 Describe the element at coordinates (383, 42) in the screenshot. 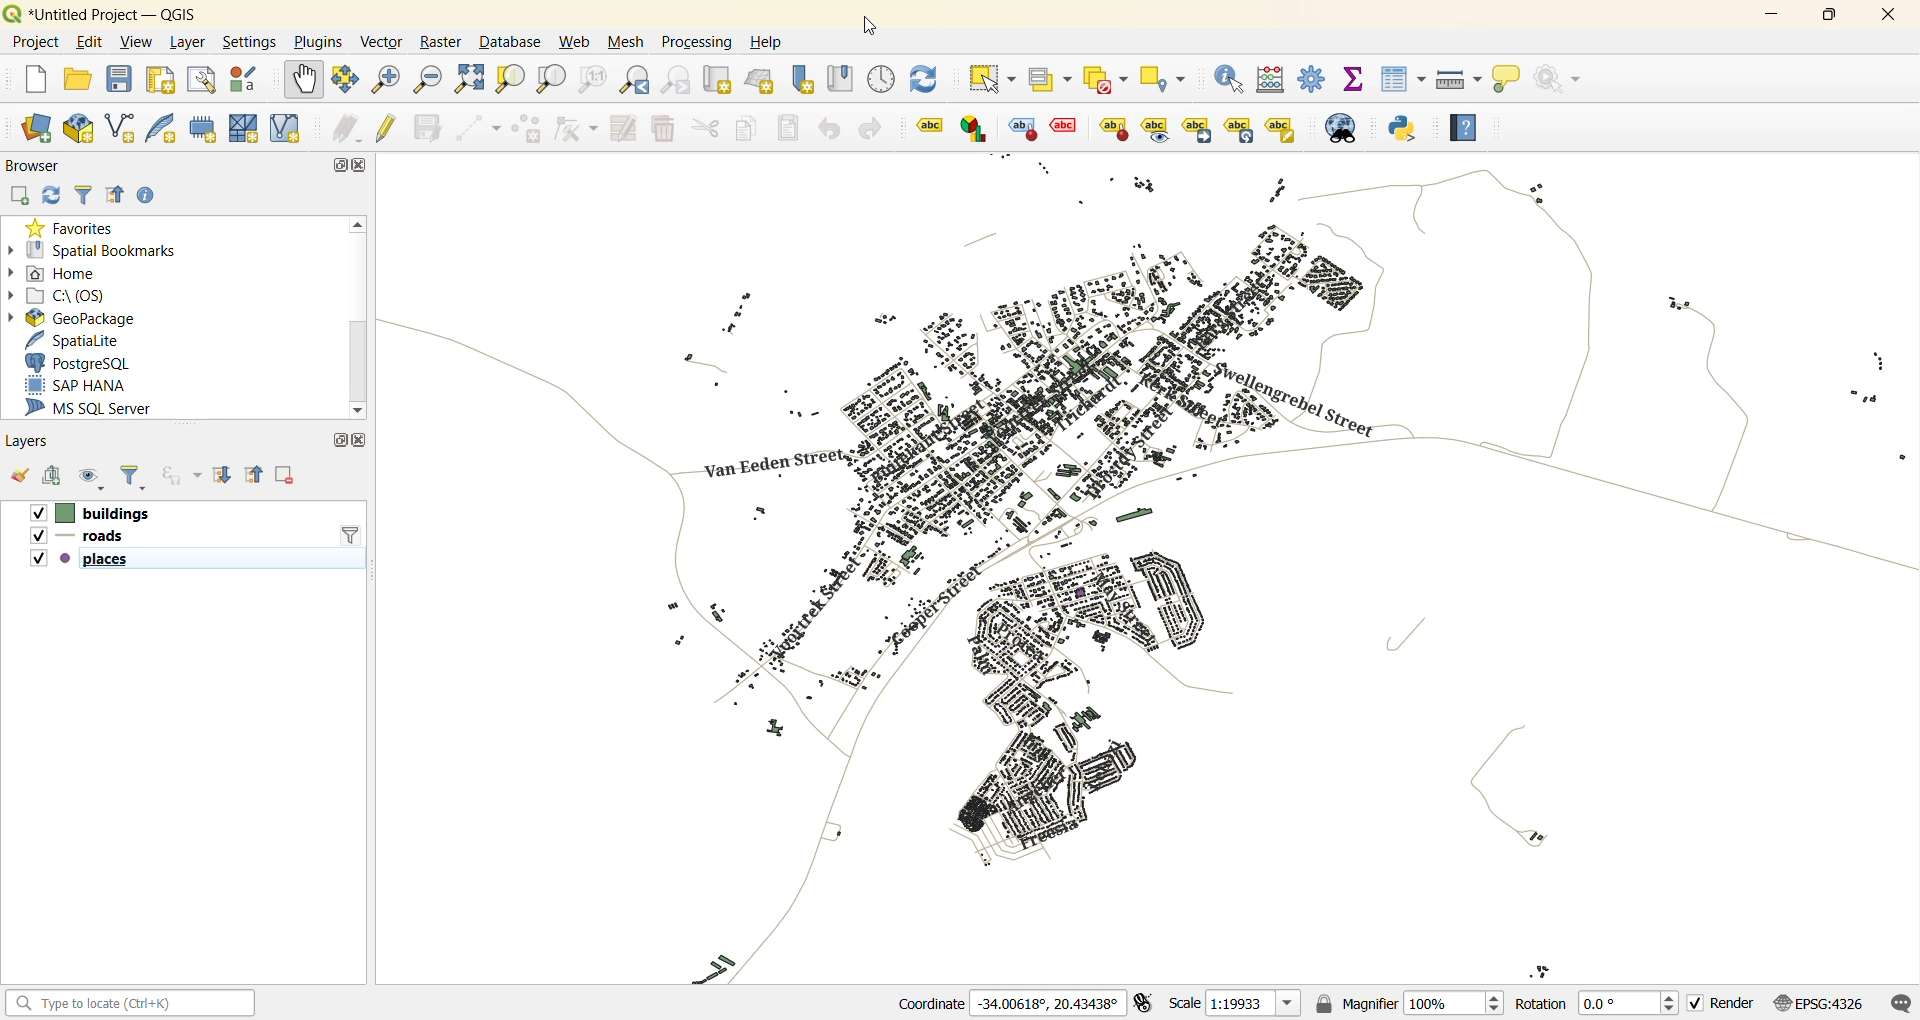

I see `vector` at that location.